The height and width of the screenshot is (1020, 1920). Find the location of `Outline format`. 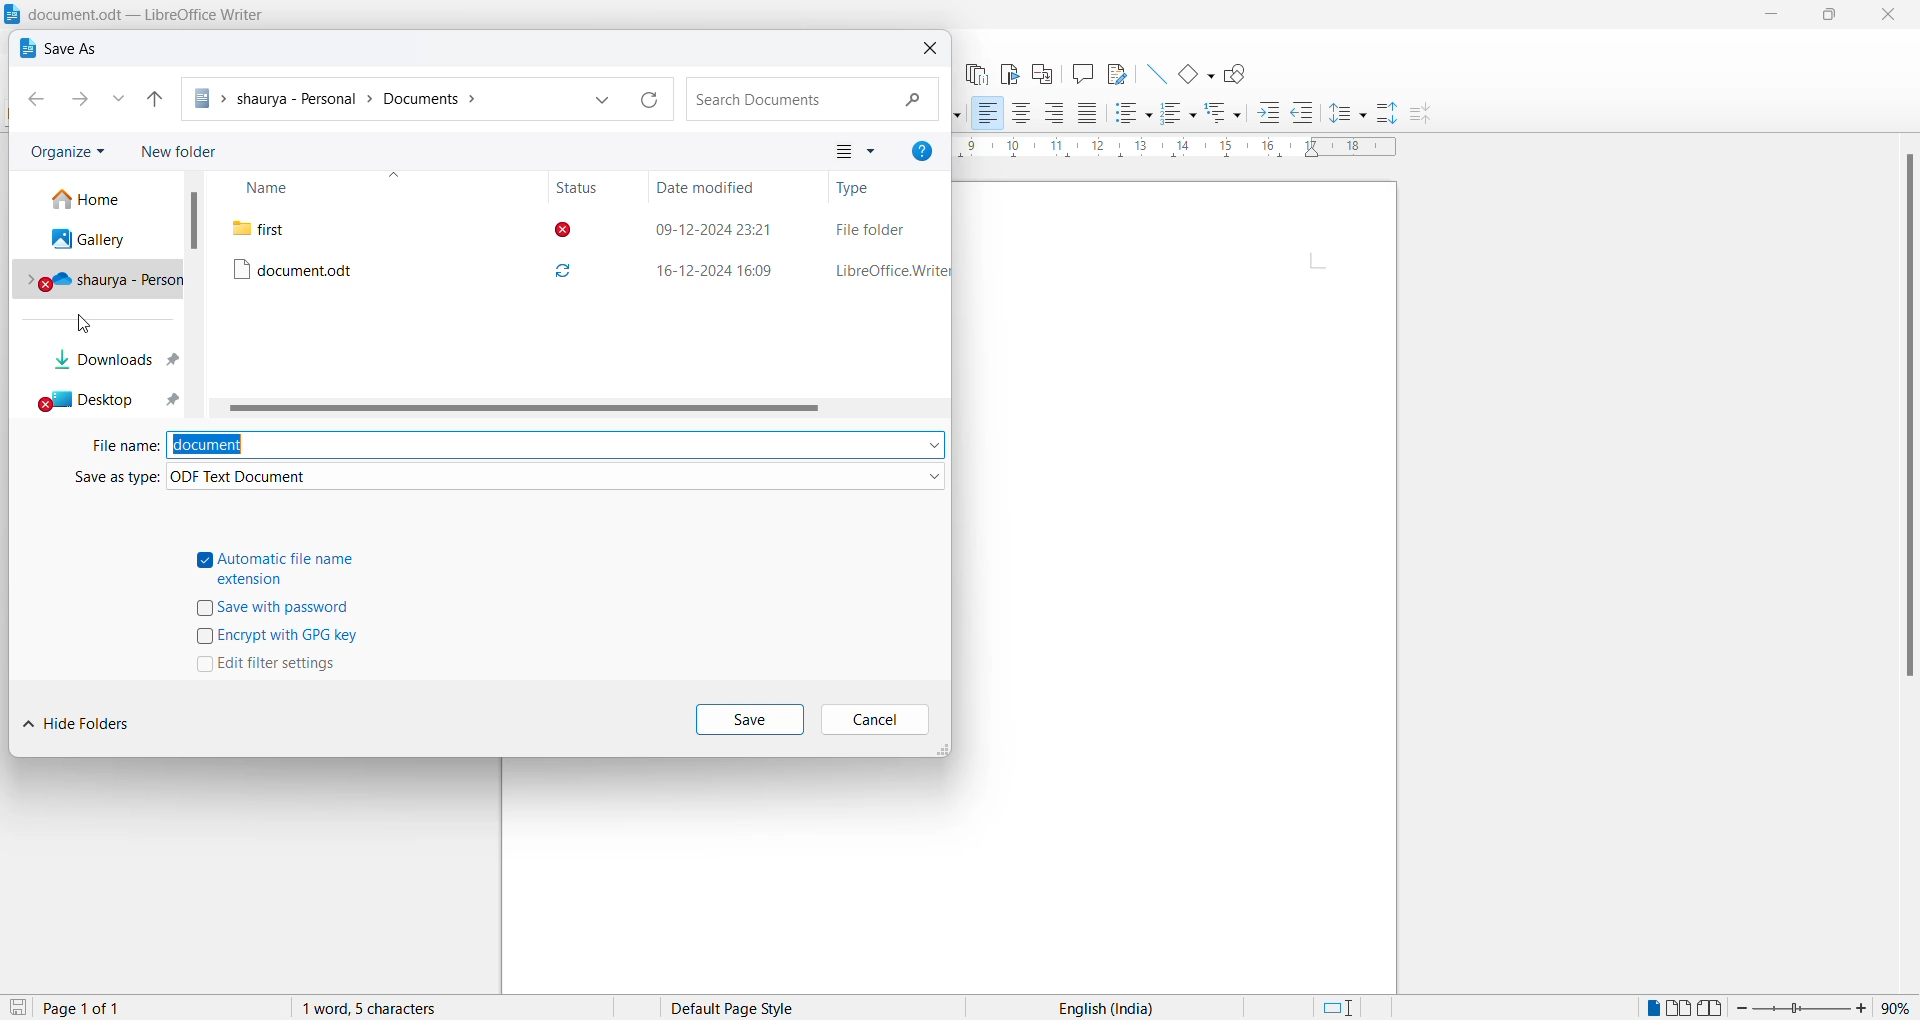

Outline format is located at coordinates (1225, 114).